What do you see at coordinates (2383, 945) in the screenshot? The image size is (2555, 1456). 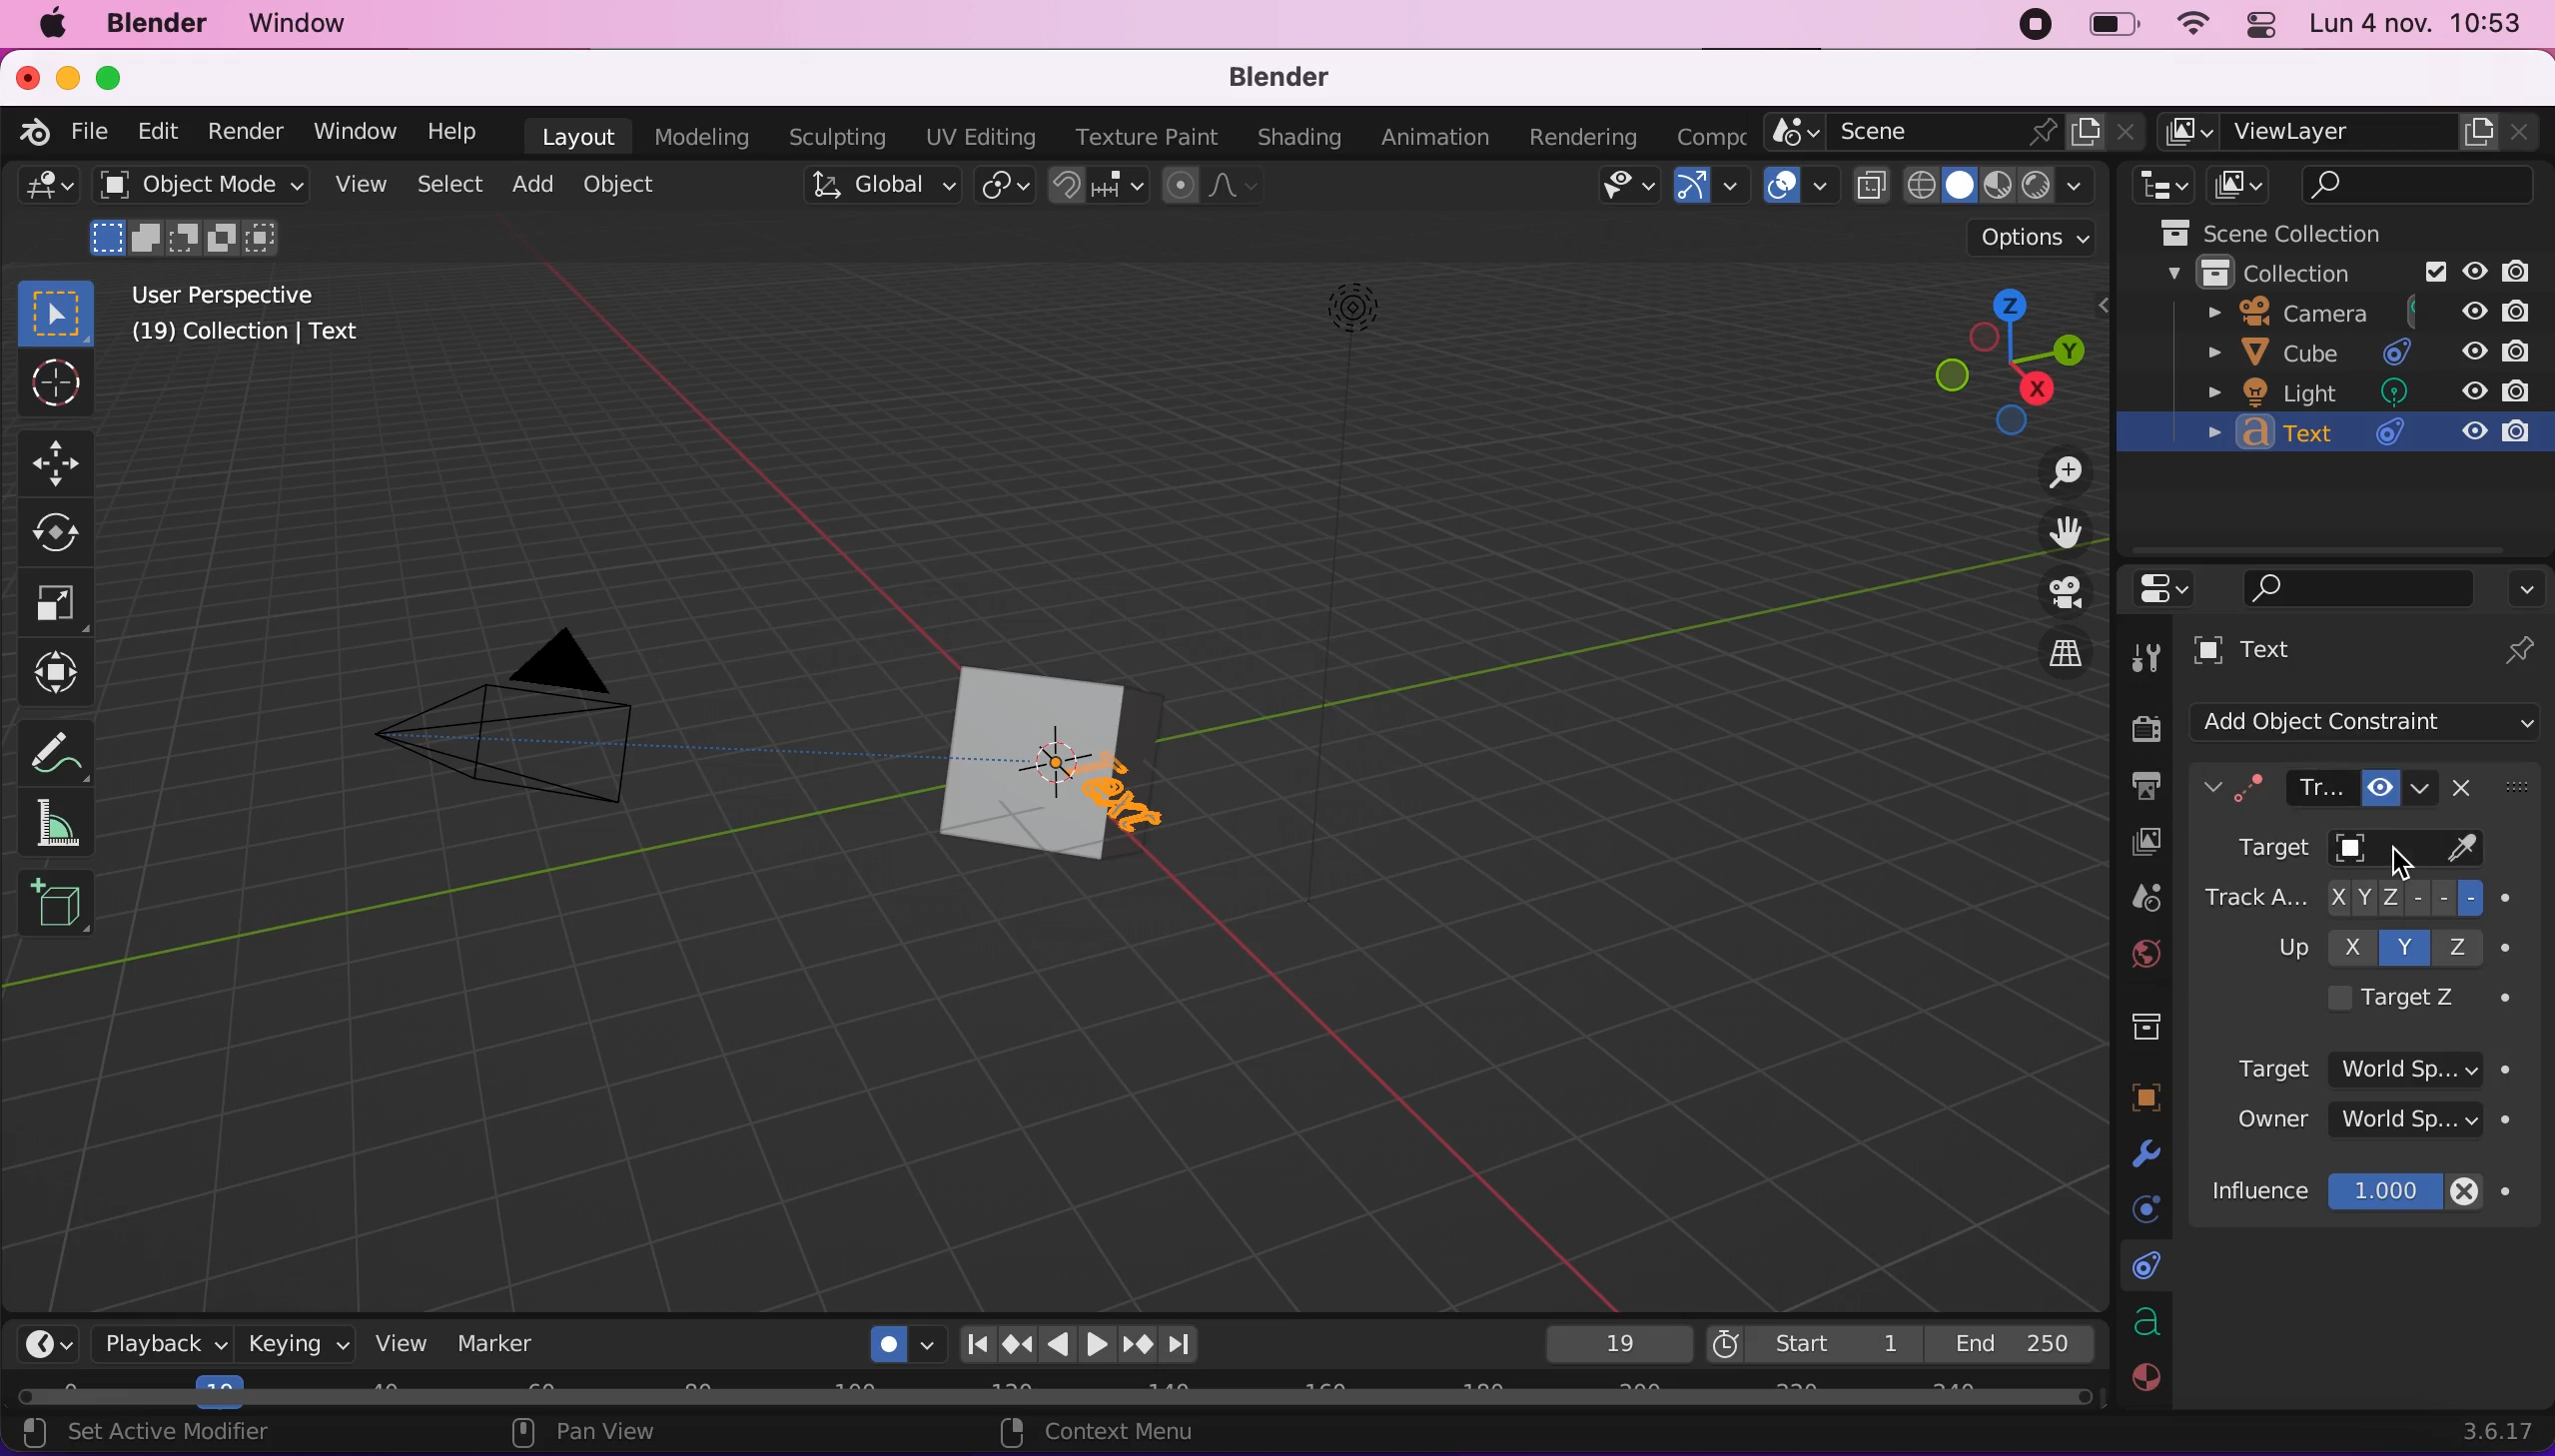 I see `up x y z` at bounding box center [2383, 945].